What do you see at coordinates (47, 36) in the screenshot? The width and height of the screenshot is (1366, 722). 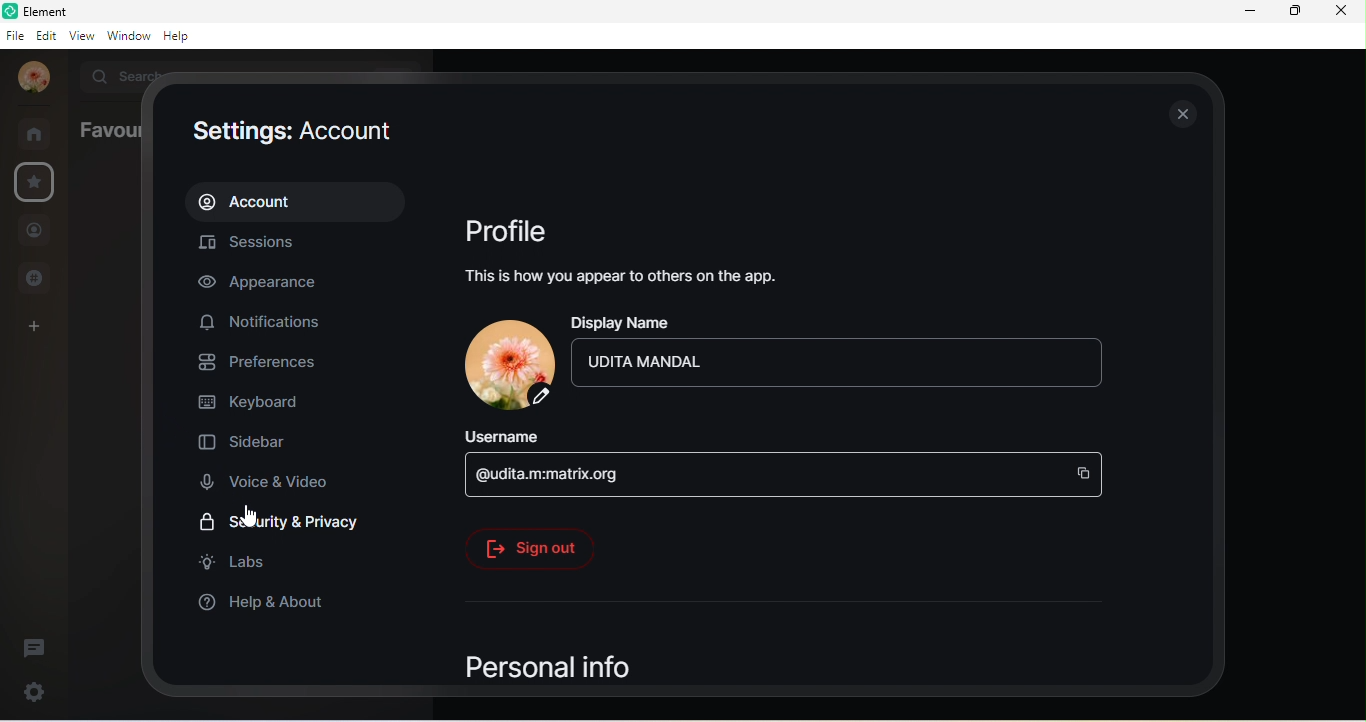 I see `edit` at bounding box center [47, 36].